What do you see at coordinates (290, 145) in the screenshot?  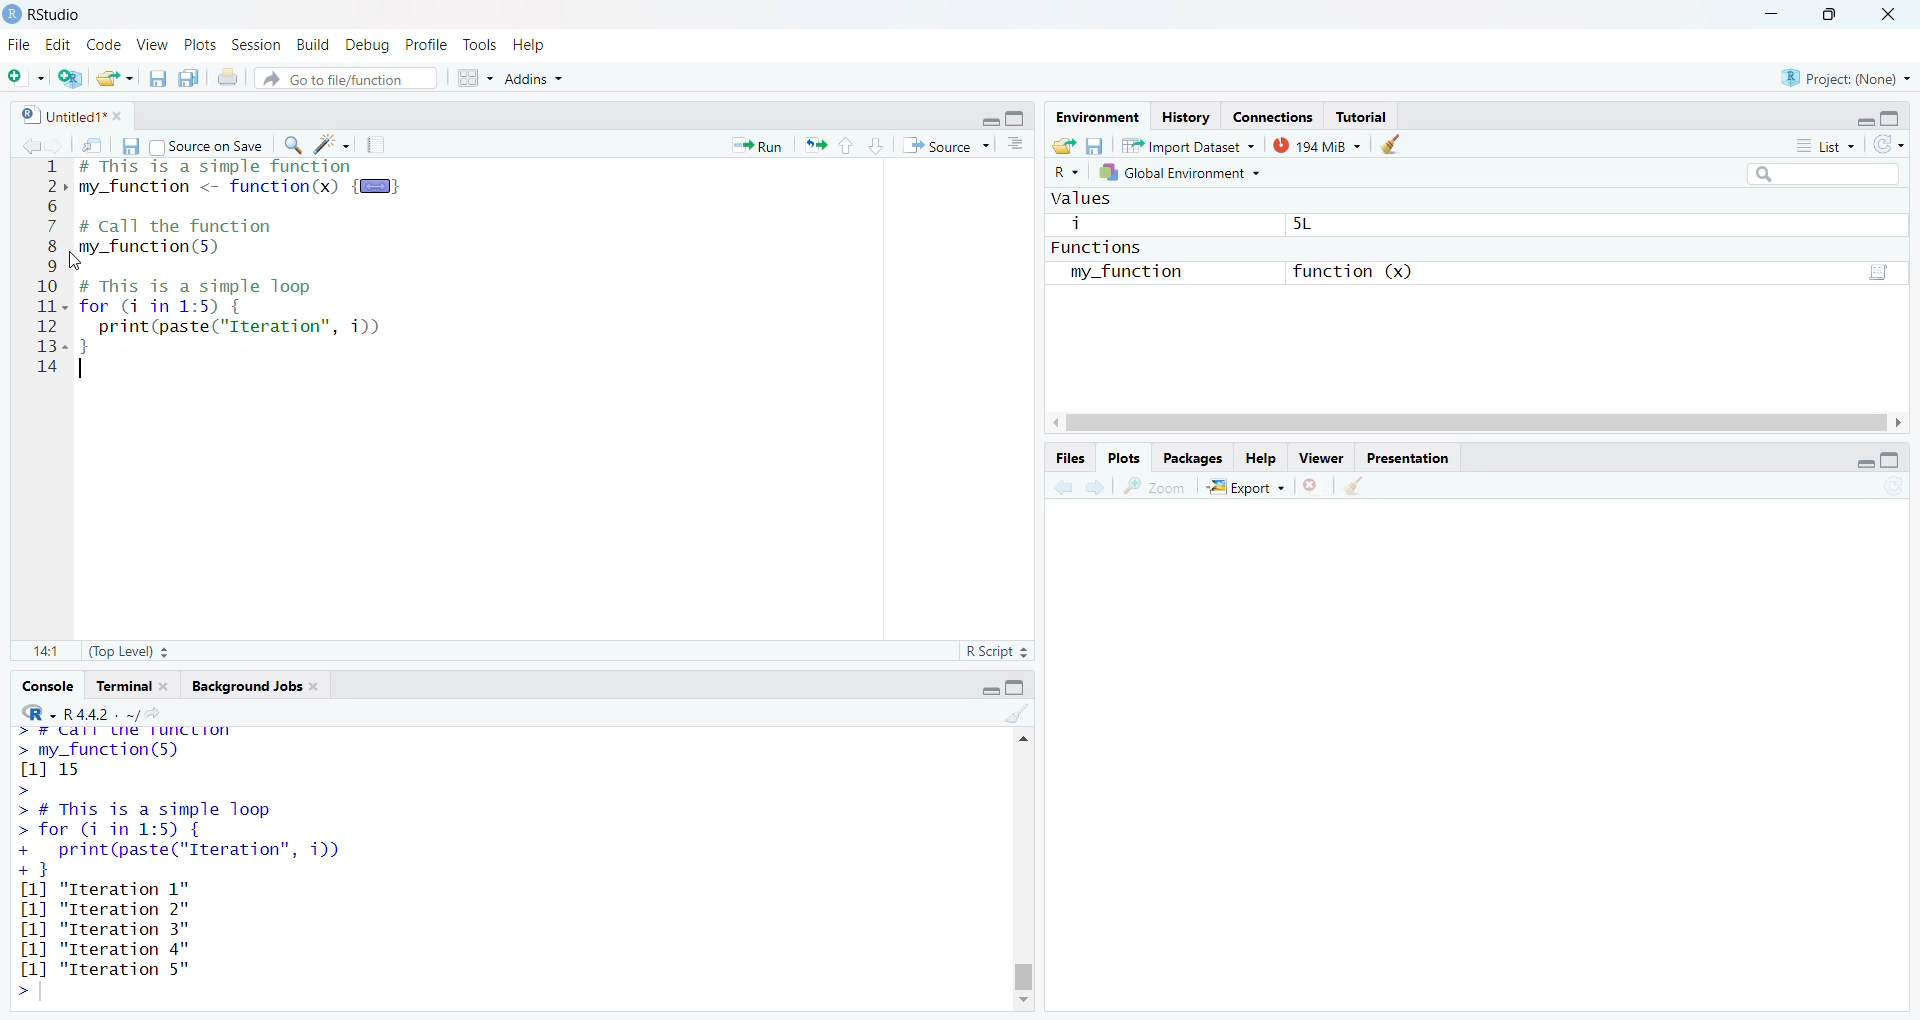 I see `find/replace` at bounding box center [290, 145].